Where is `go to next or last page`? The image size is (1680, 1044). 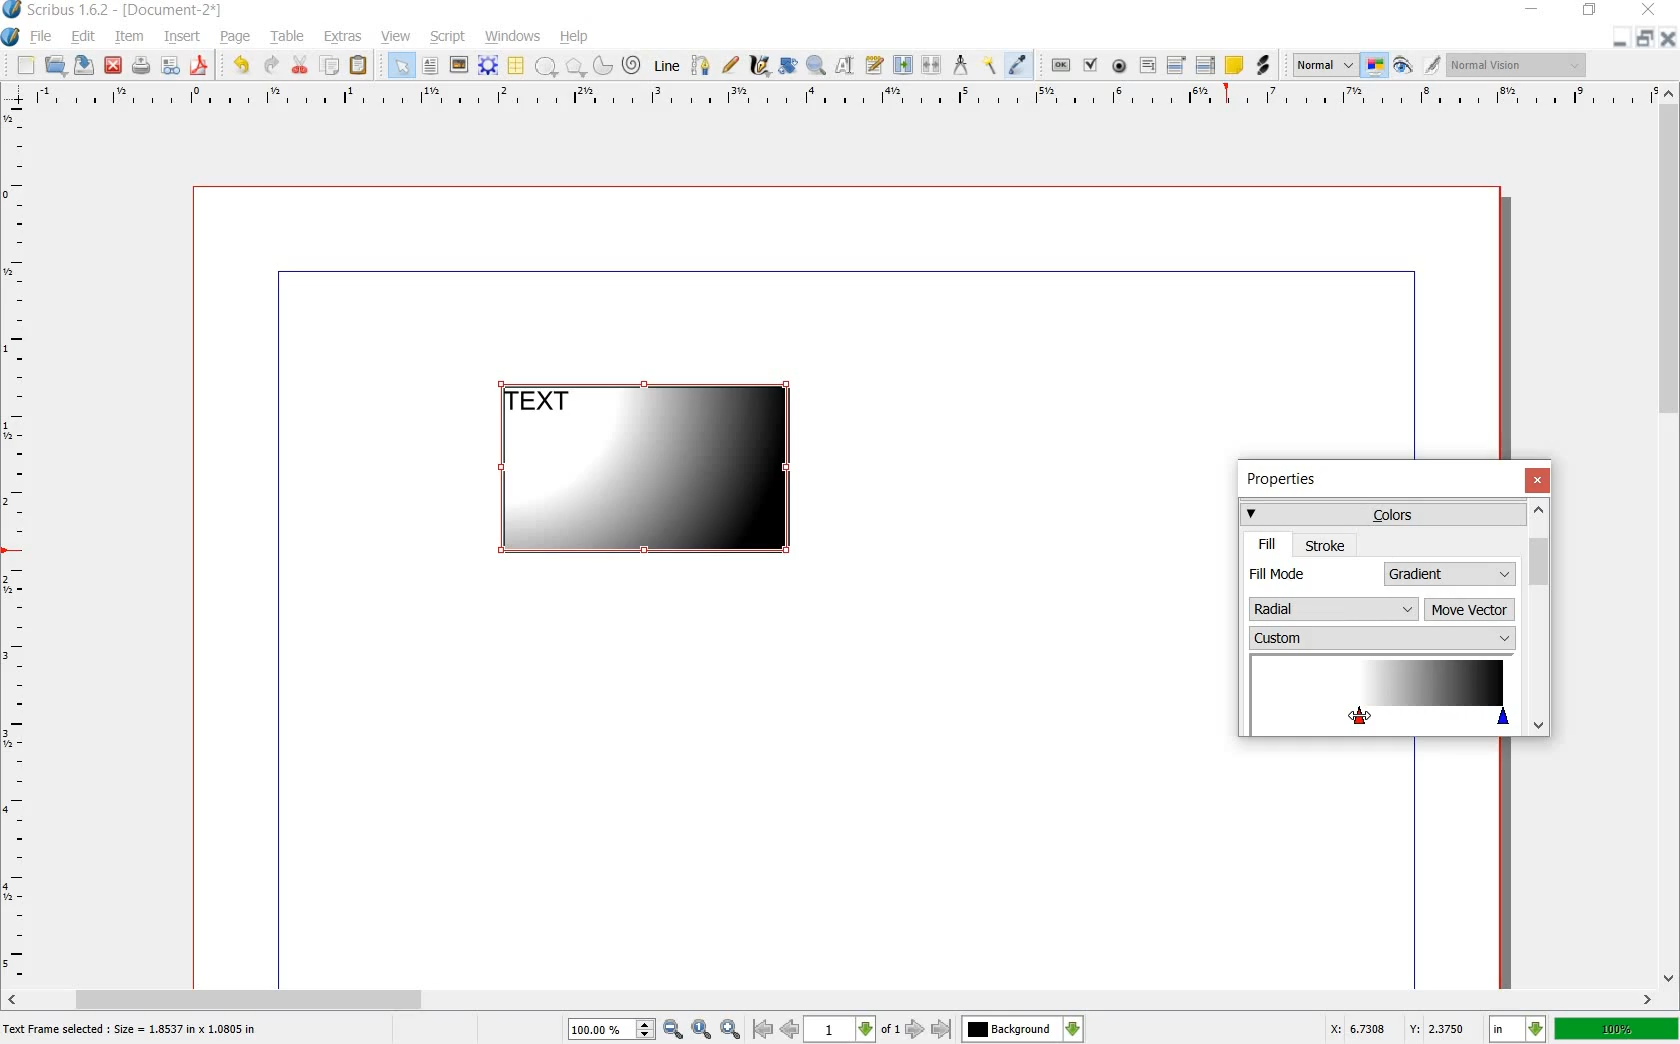
go to next or last page is located at coordinates (927, 1030).